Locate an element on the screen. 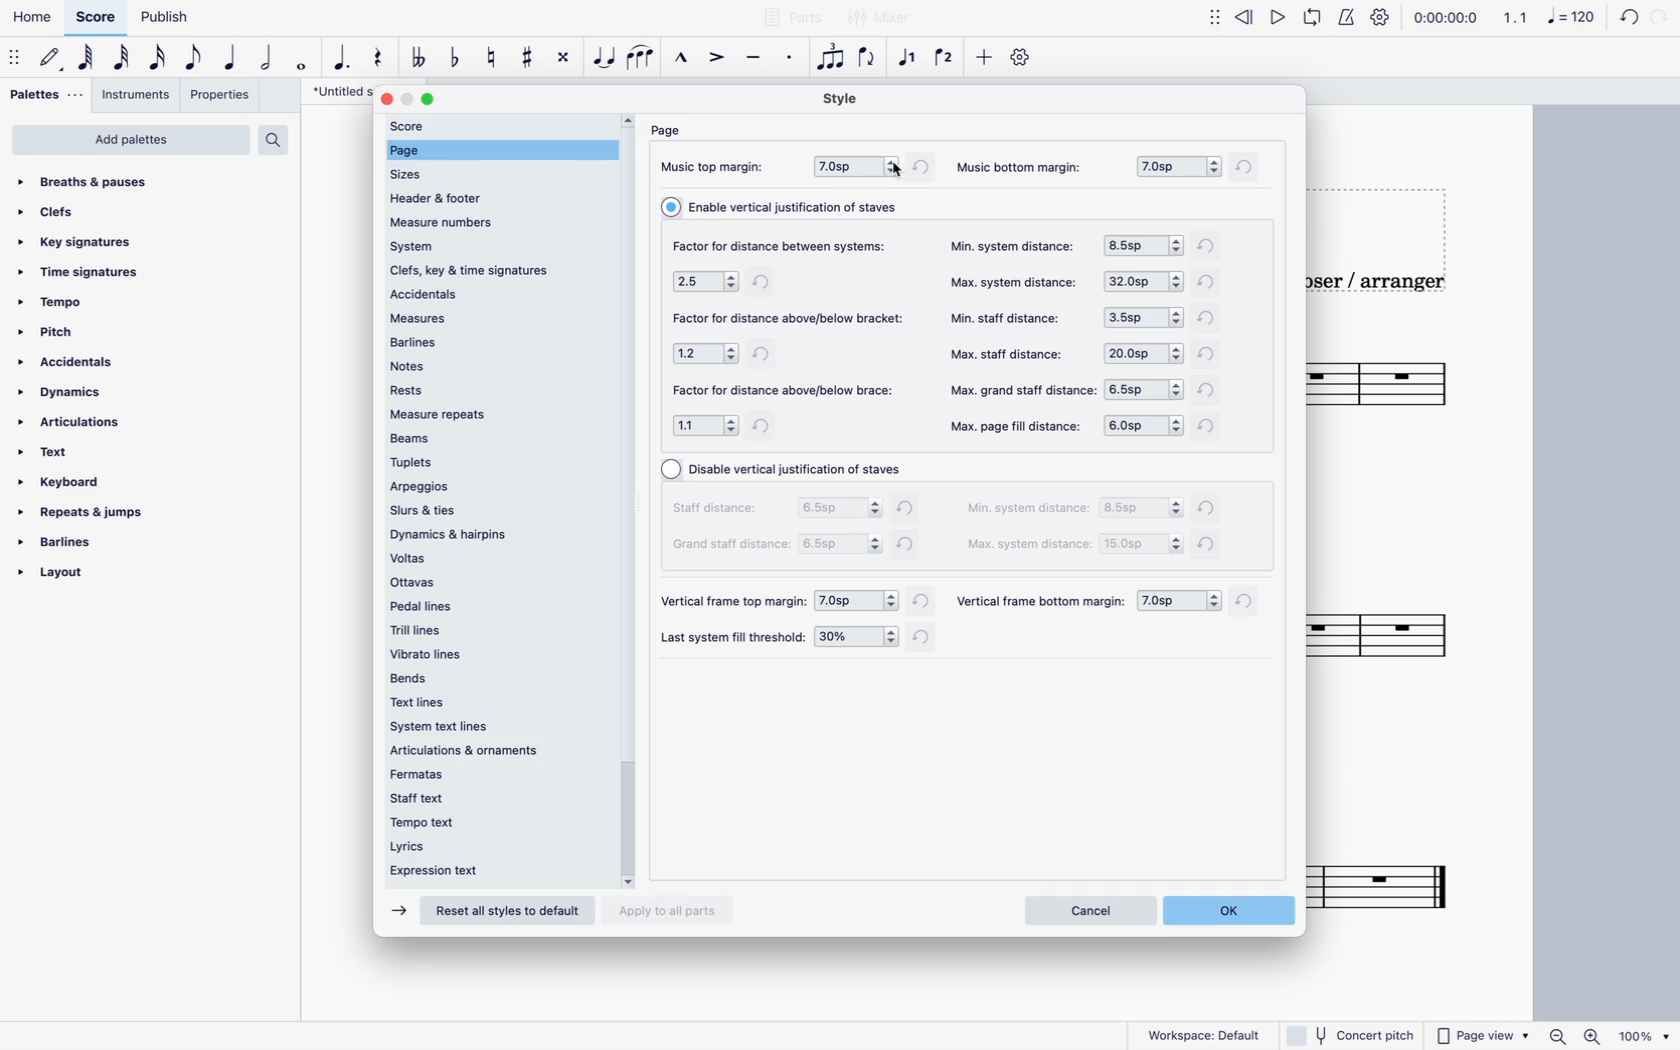 This screenshot has height=1050, width=1680. refresh is located at coordinates (767, 429).